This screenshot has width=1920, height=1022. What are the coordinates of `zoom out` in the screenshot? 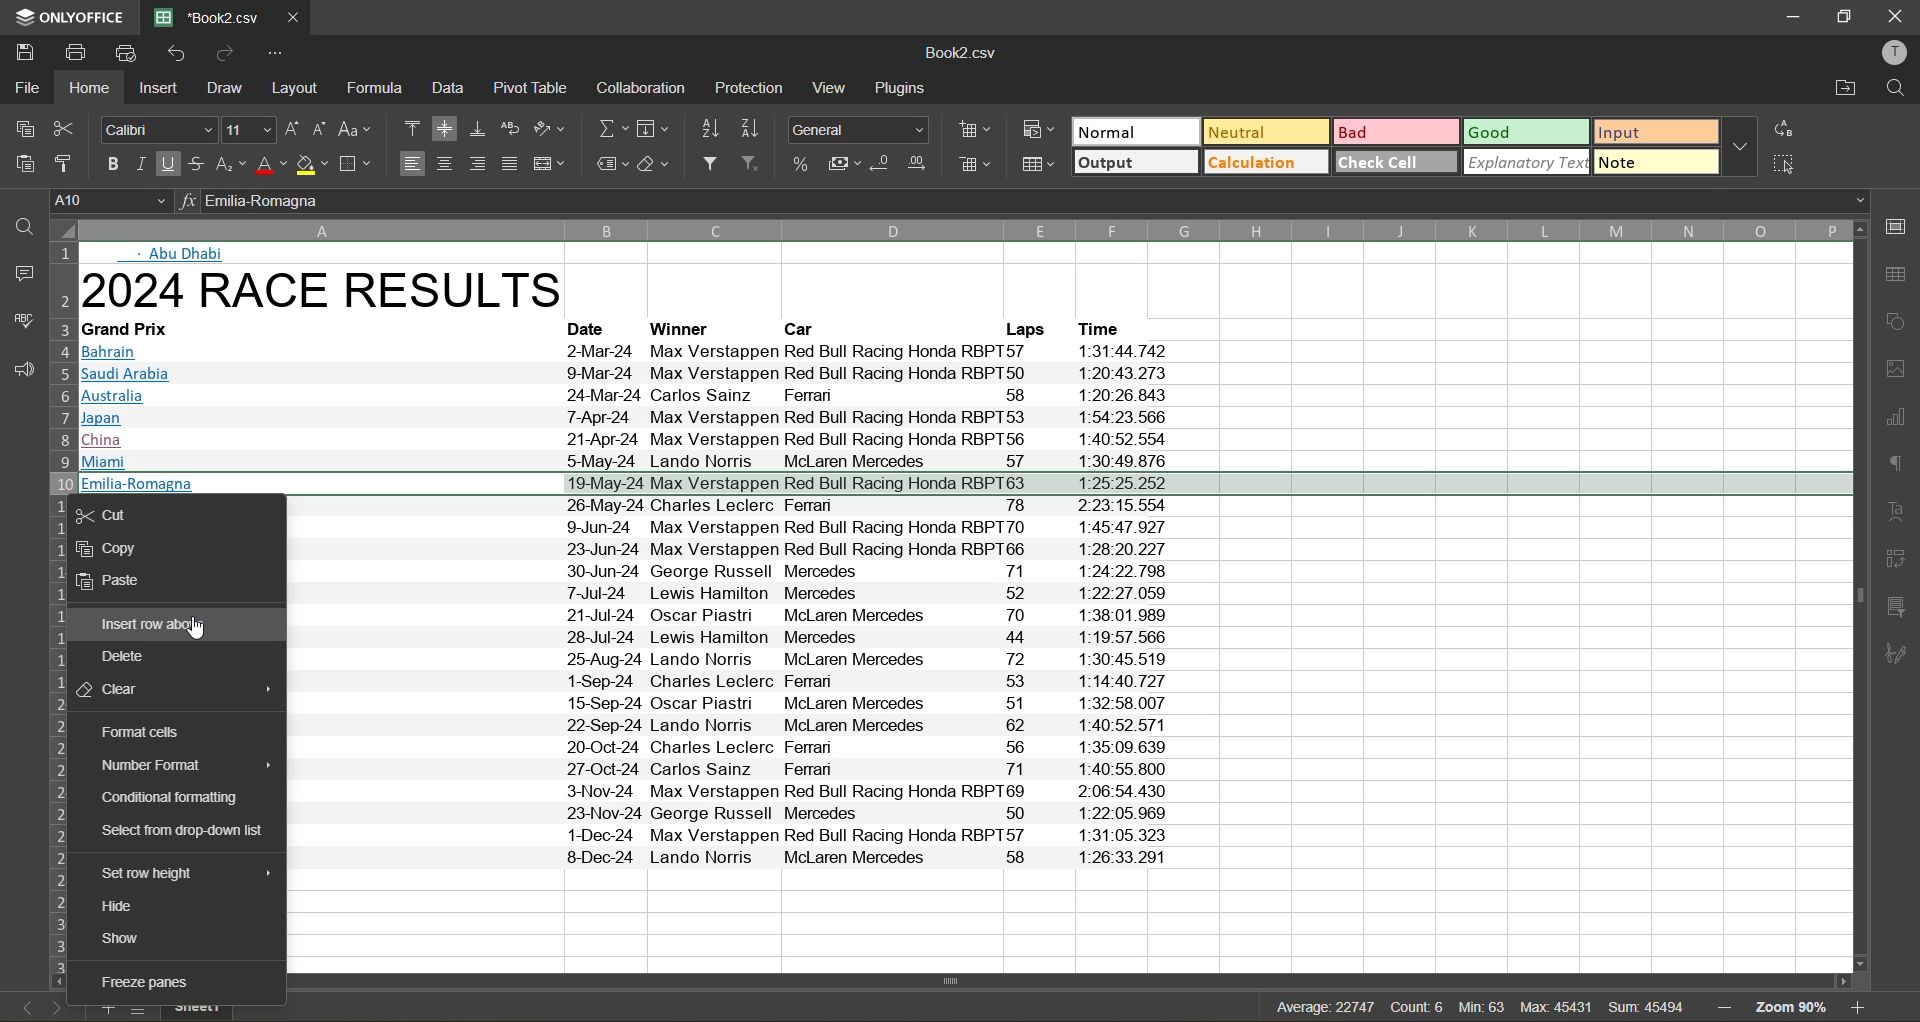 It's located at (1724, 1010).